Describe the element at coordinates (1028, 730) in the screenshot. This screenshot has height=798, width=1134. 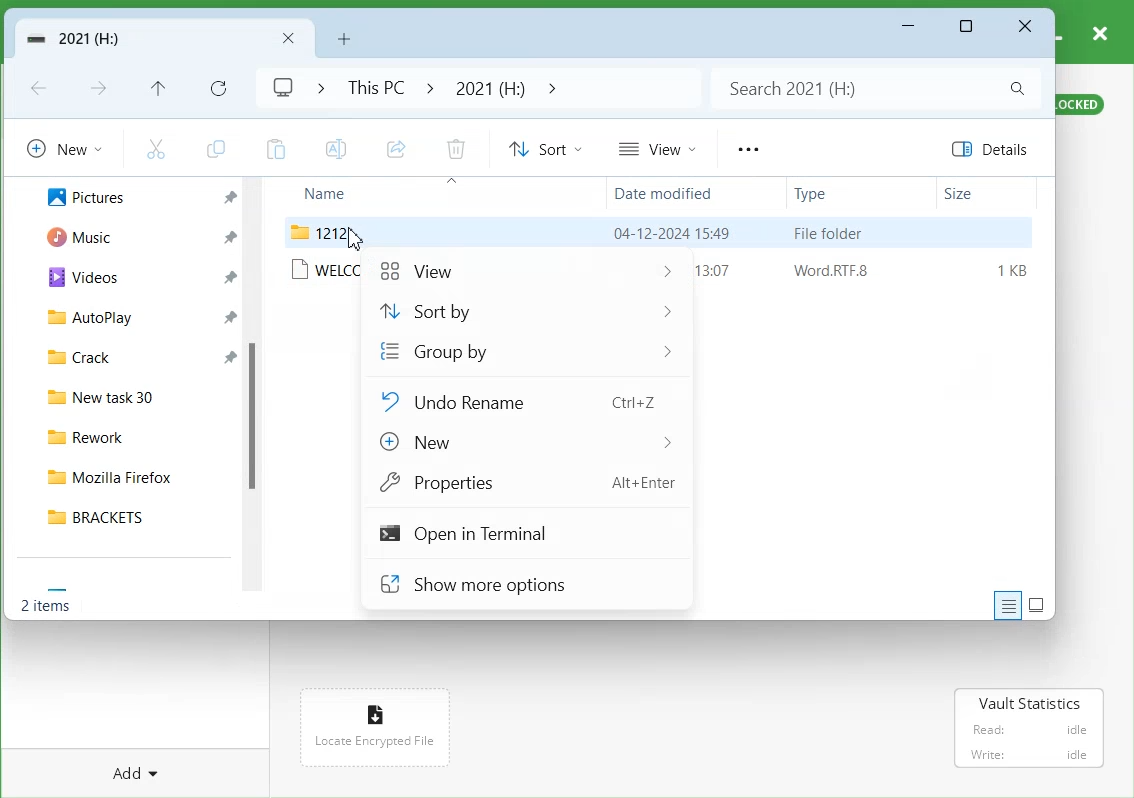
I see `Read: idle` at that location.